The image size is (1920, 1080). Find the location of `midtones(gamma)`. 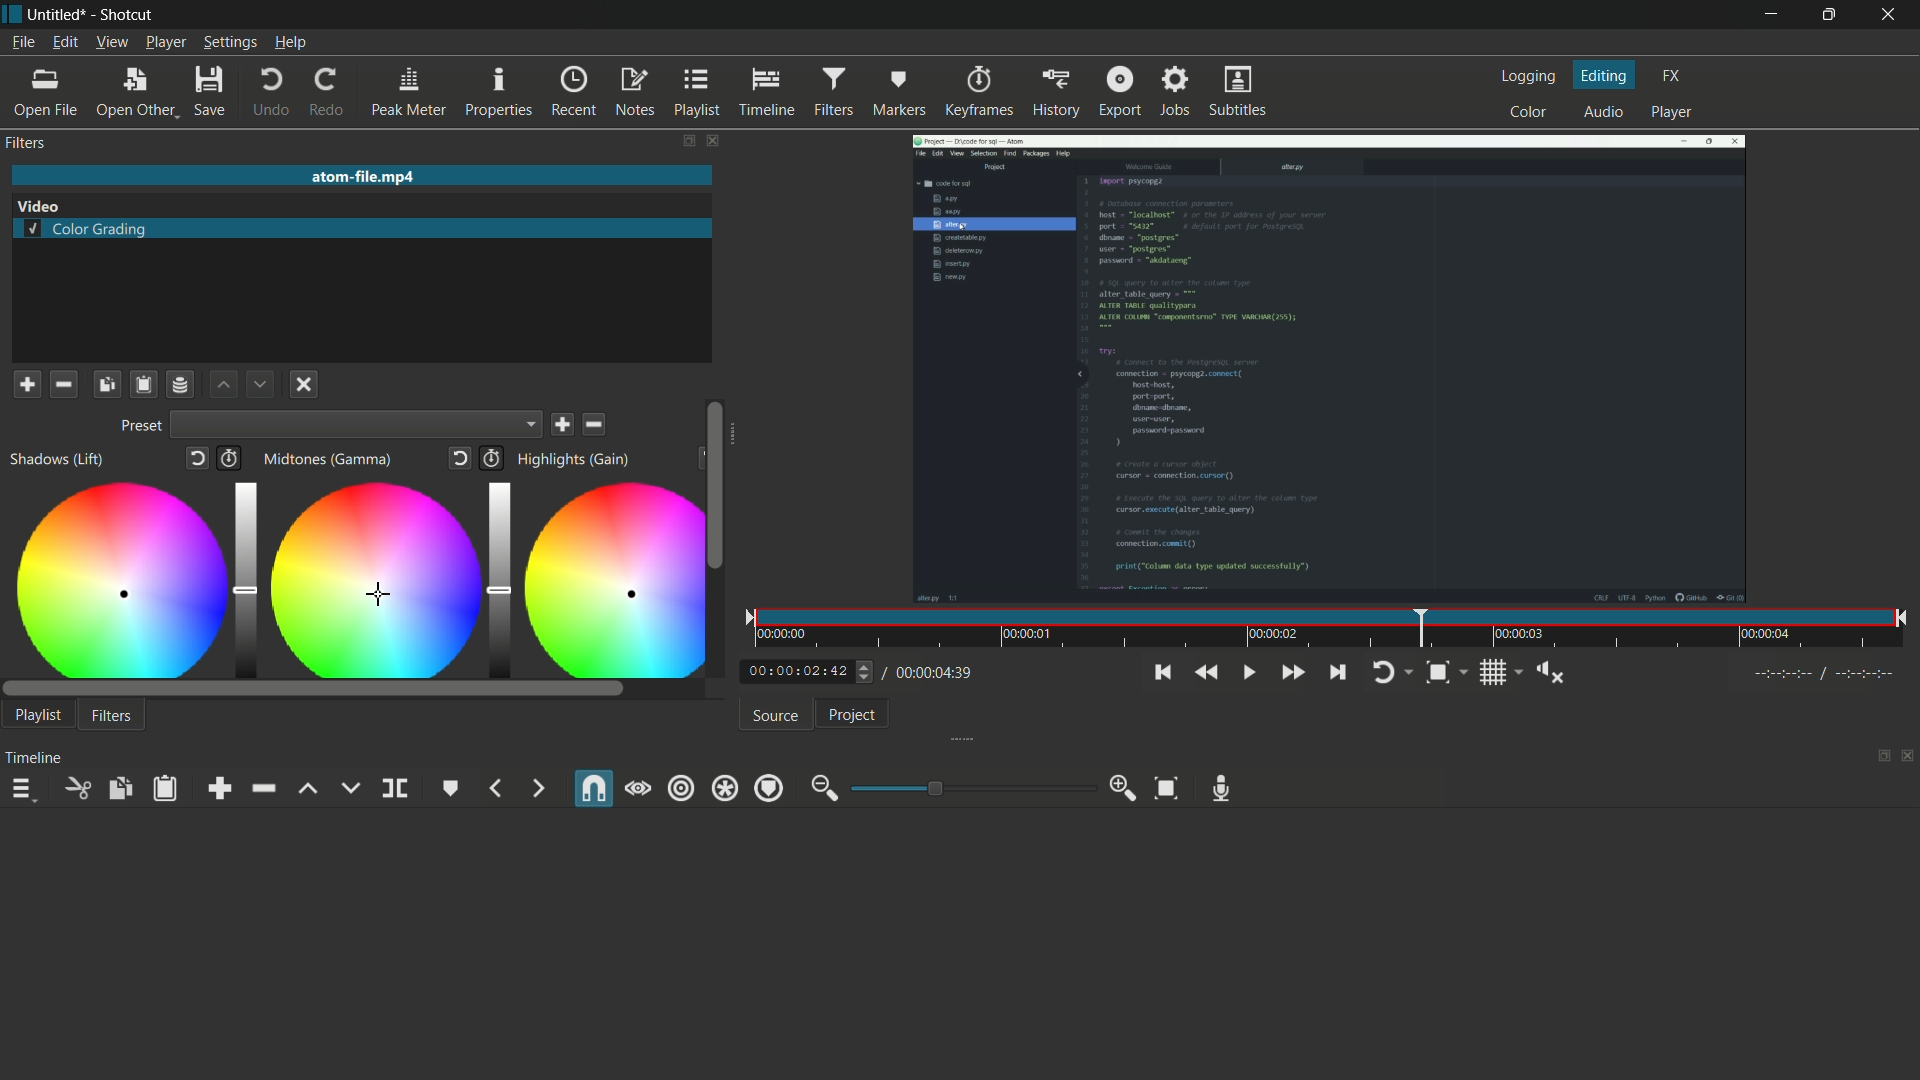

midtones(gamma) is located at coordinates (331, 460).